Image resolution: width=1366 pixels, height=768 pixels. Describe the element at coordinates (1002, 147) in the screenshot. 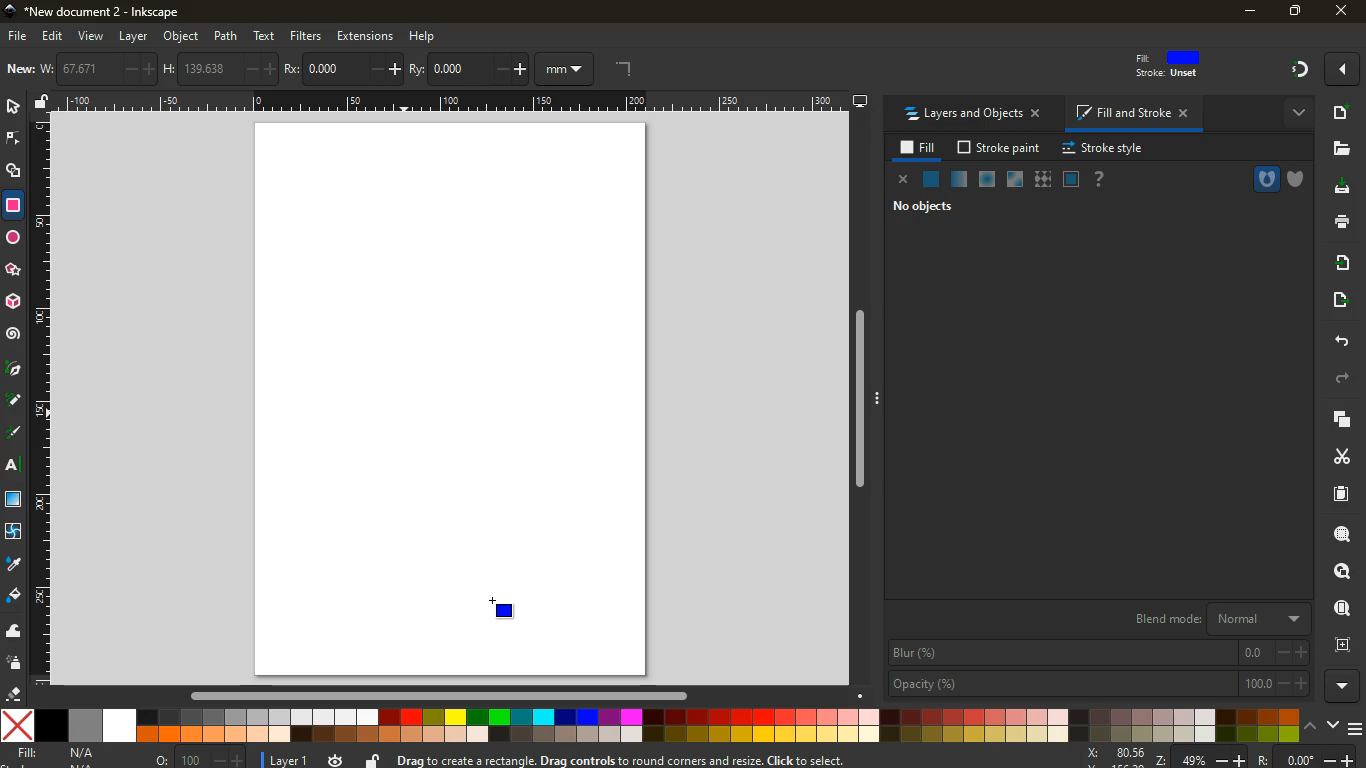

I see `stroke paint` at that location.